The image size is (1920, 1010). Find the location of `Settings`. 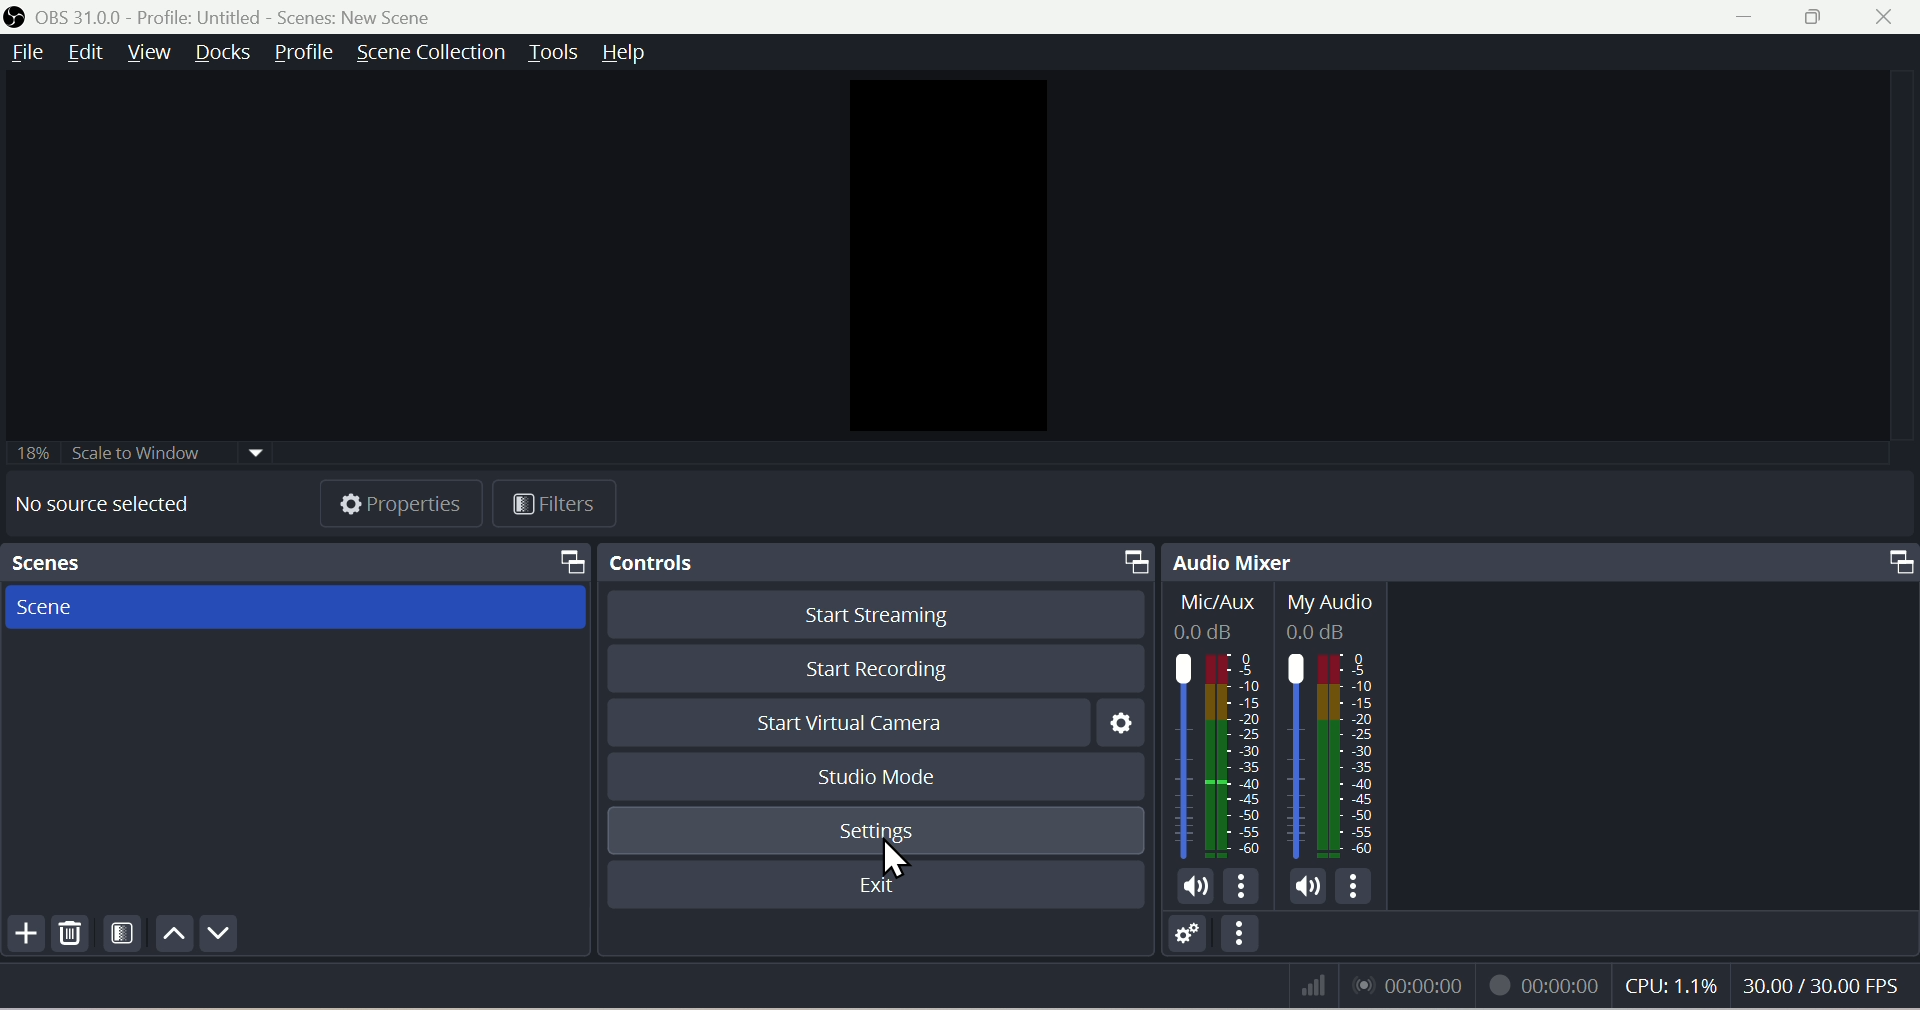

Settings is located at coordinates (1187, 937).